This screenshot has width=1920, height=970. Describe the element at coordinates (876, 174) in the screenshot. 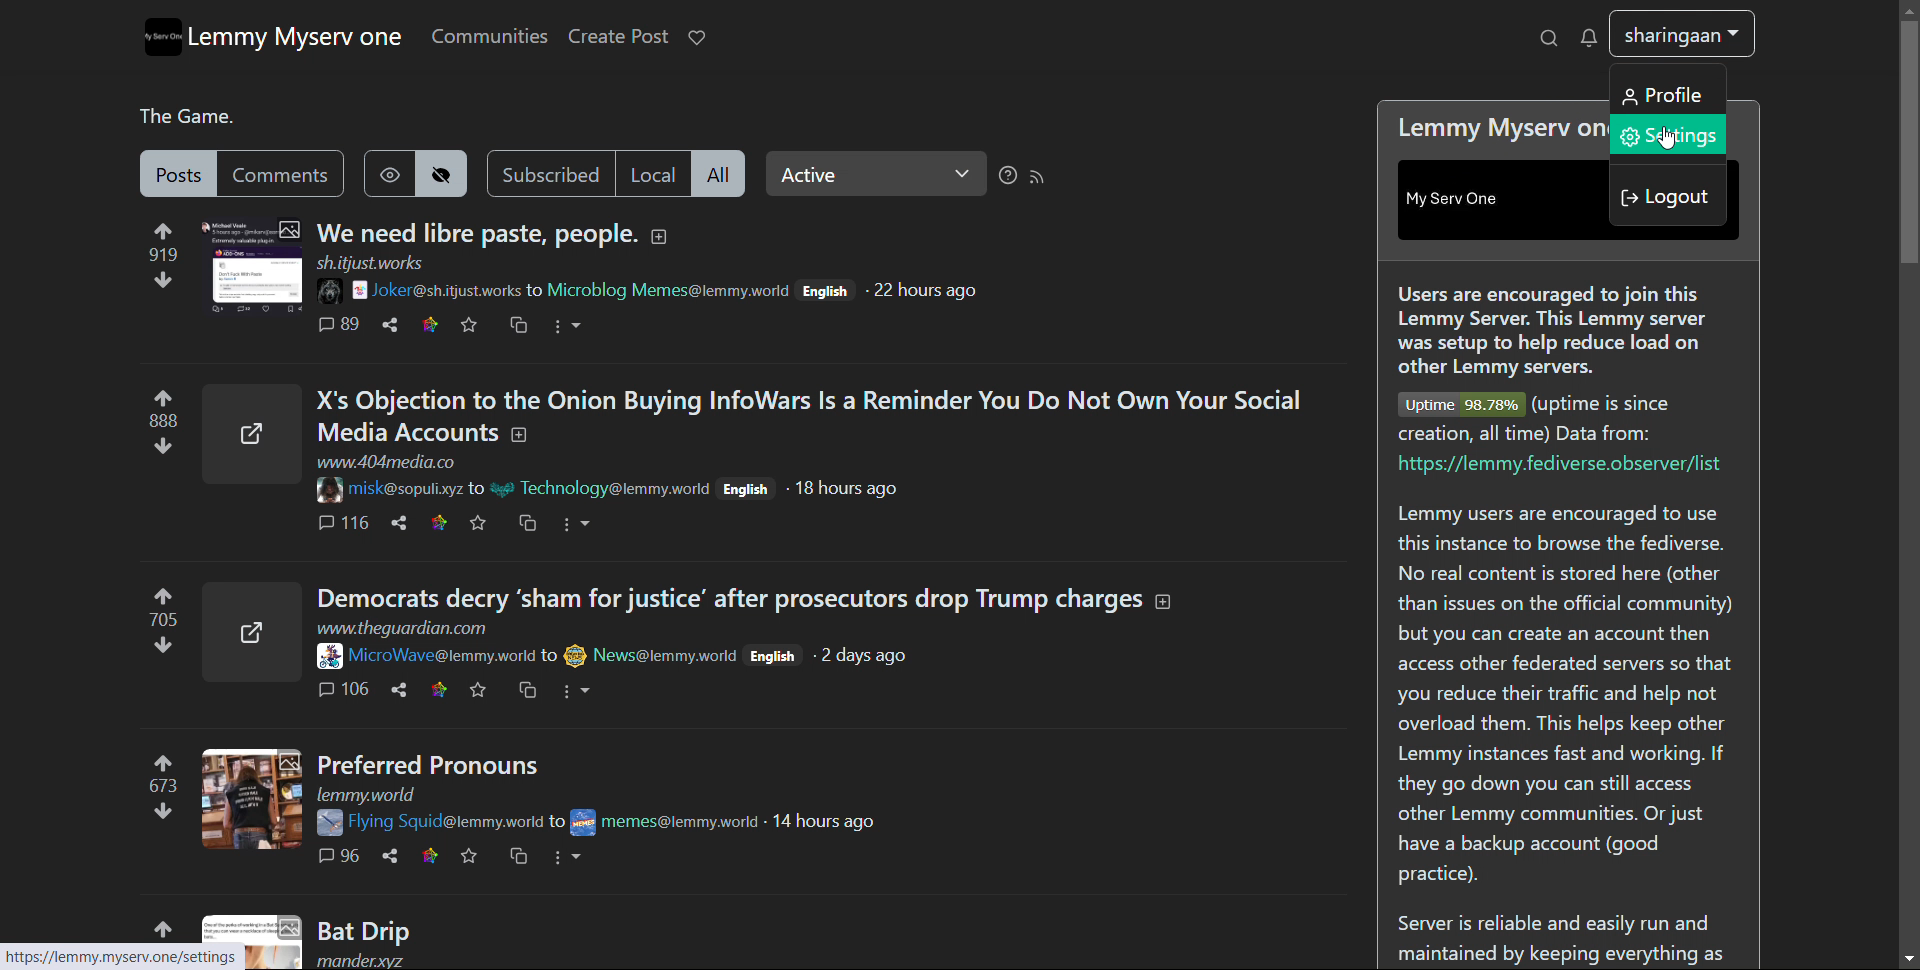

I see `select relevance` at that location.